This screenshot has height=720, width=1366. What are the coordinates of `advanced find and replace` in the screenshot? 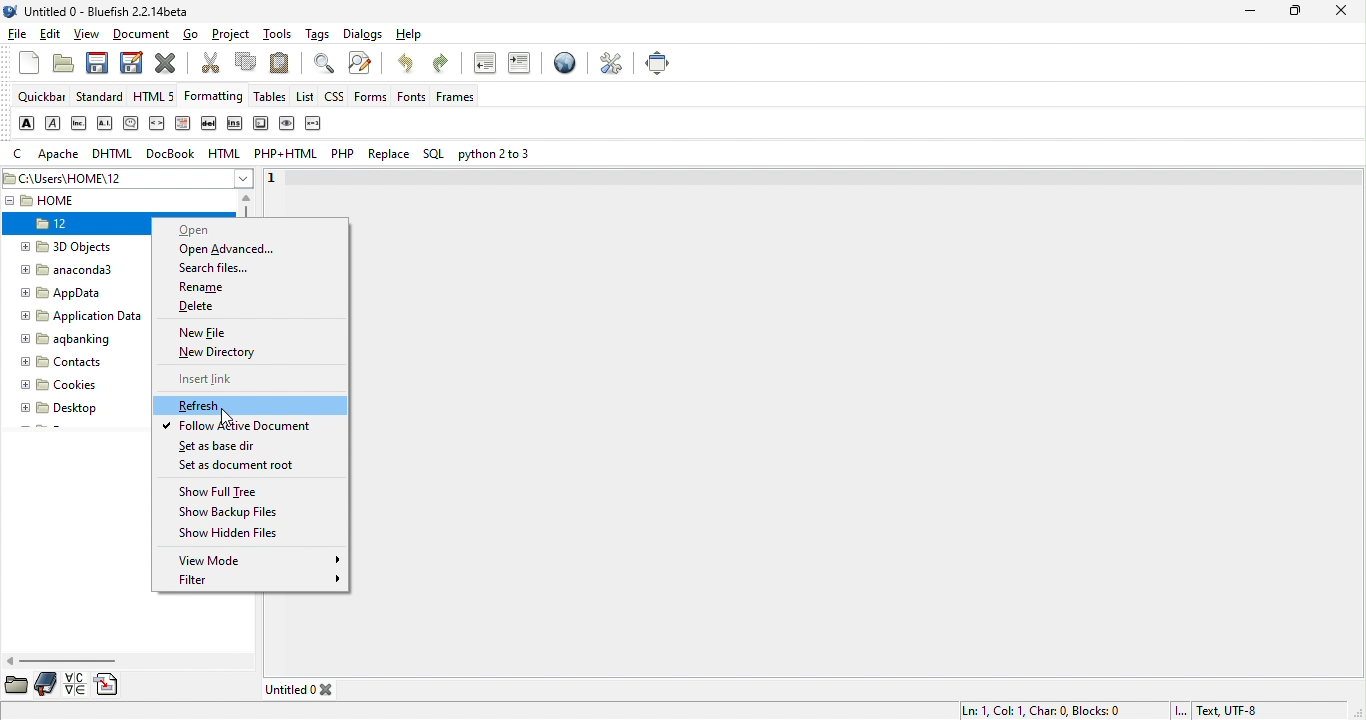 It's located at (363, 64).